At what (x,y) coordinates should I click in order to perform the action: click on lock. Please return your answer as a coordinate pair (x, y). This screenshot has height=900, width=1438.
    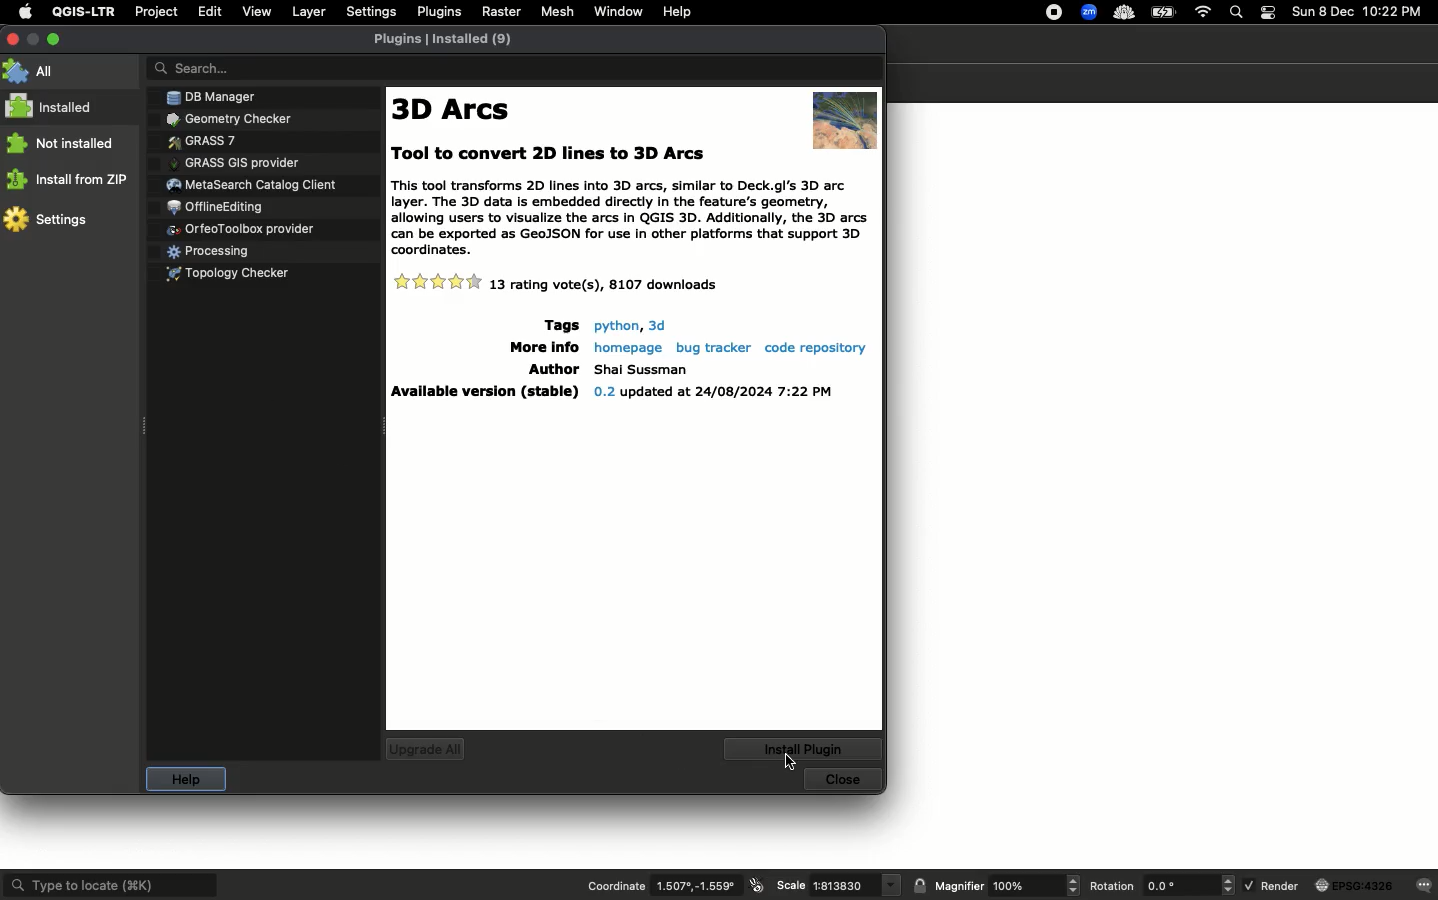
    Looking at the image, I should click on (920, 885).